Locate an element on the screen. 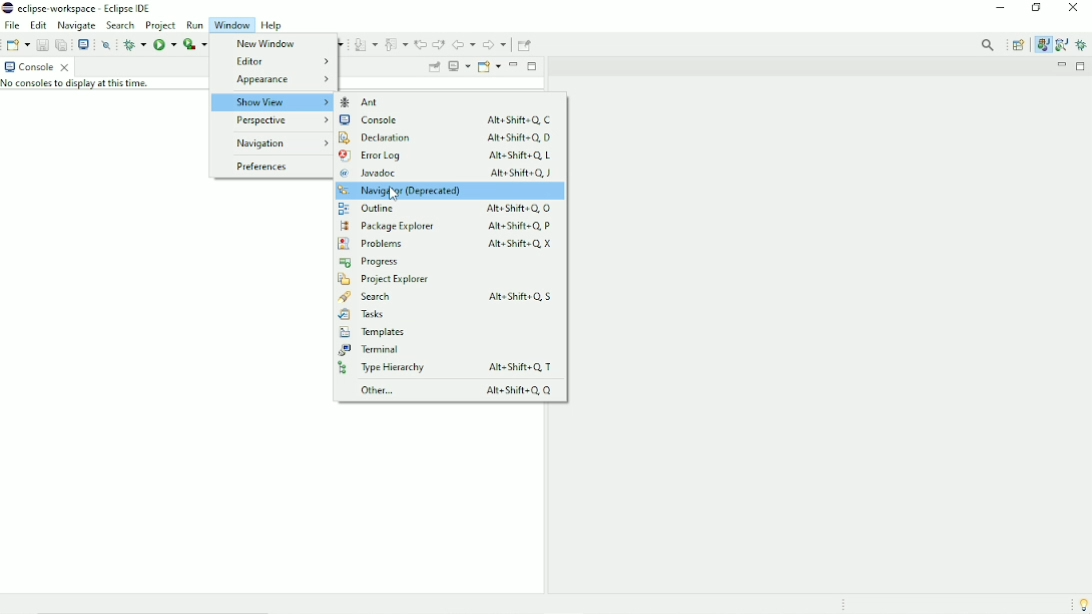 This screenshot has height=614, width=1092. Javadoc is located at coordinates (447, 174).